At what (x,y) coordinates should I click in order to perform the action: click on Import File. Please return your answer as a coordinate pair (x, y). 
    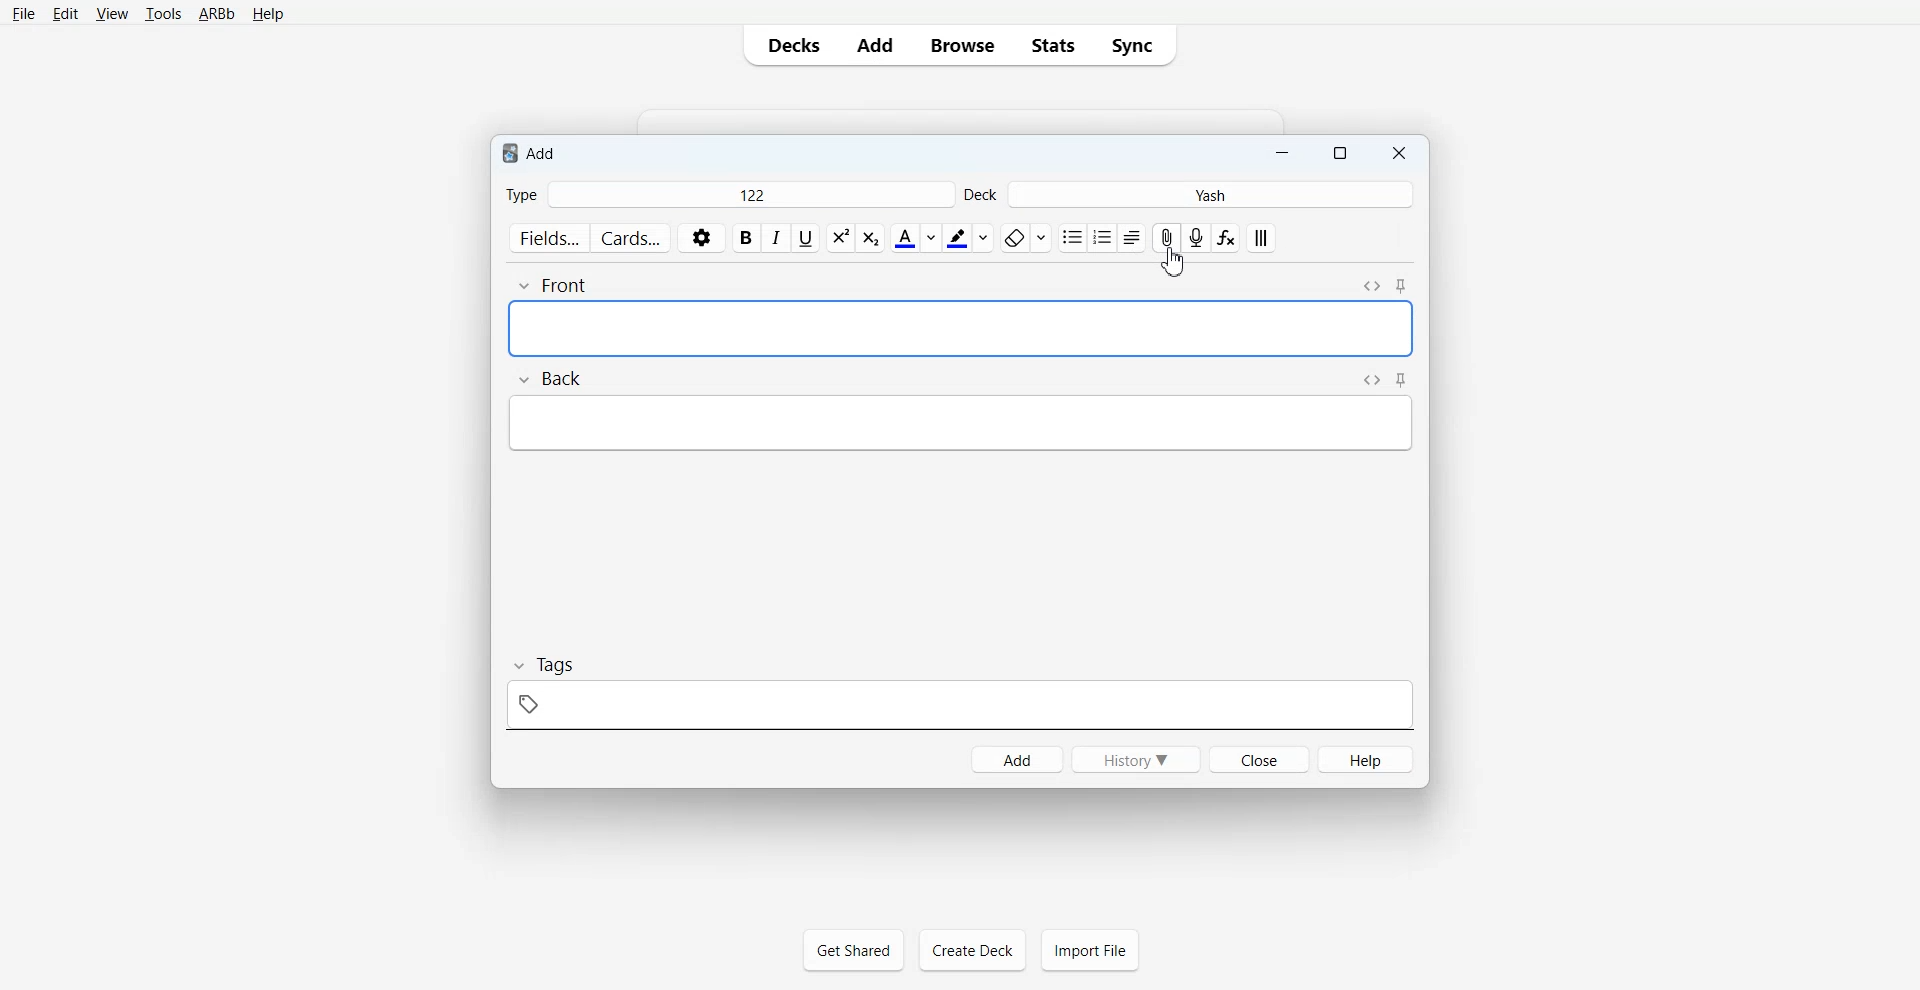
    Looking at the image, I should click on (1090, 949).